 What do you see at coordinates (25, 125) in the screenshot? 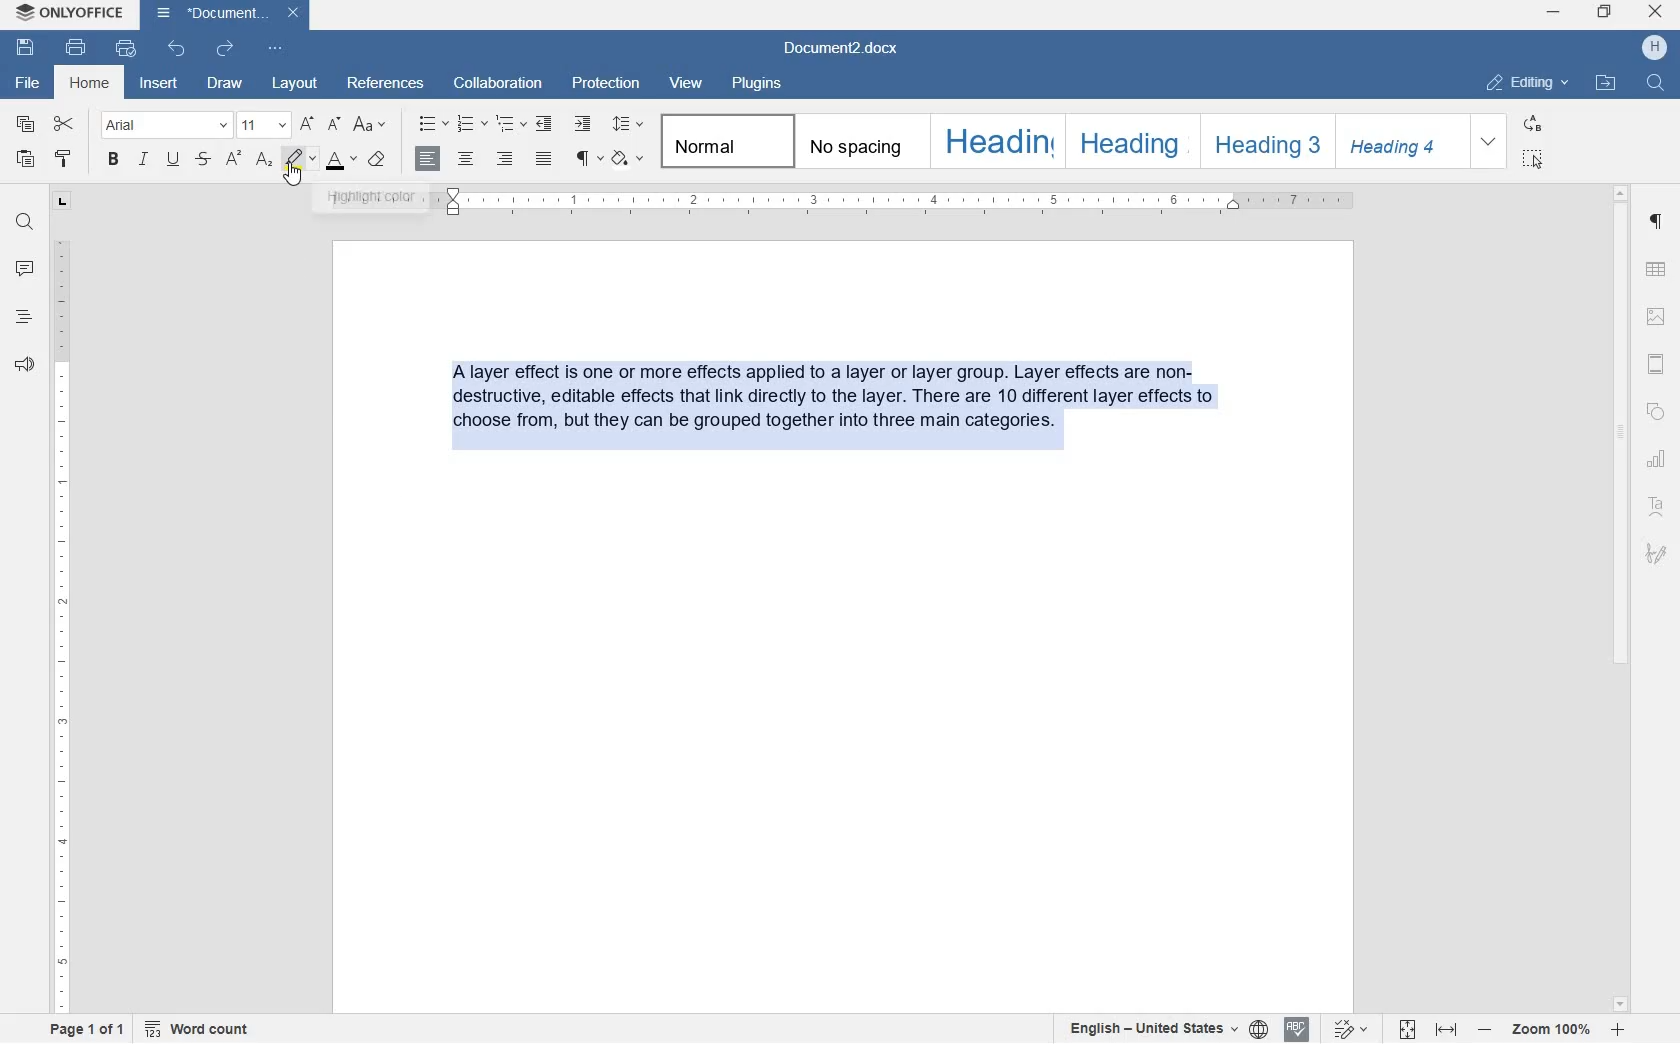
I see `COPY` at bounding box center [25, 125].